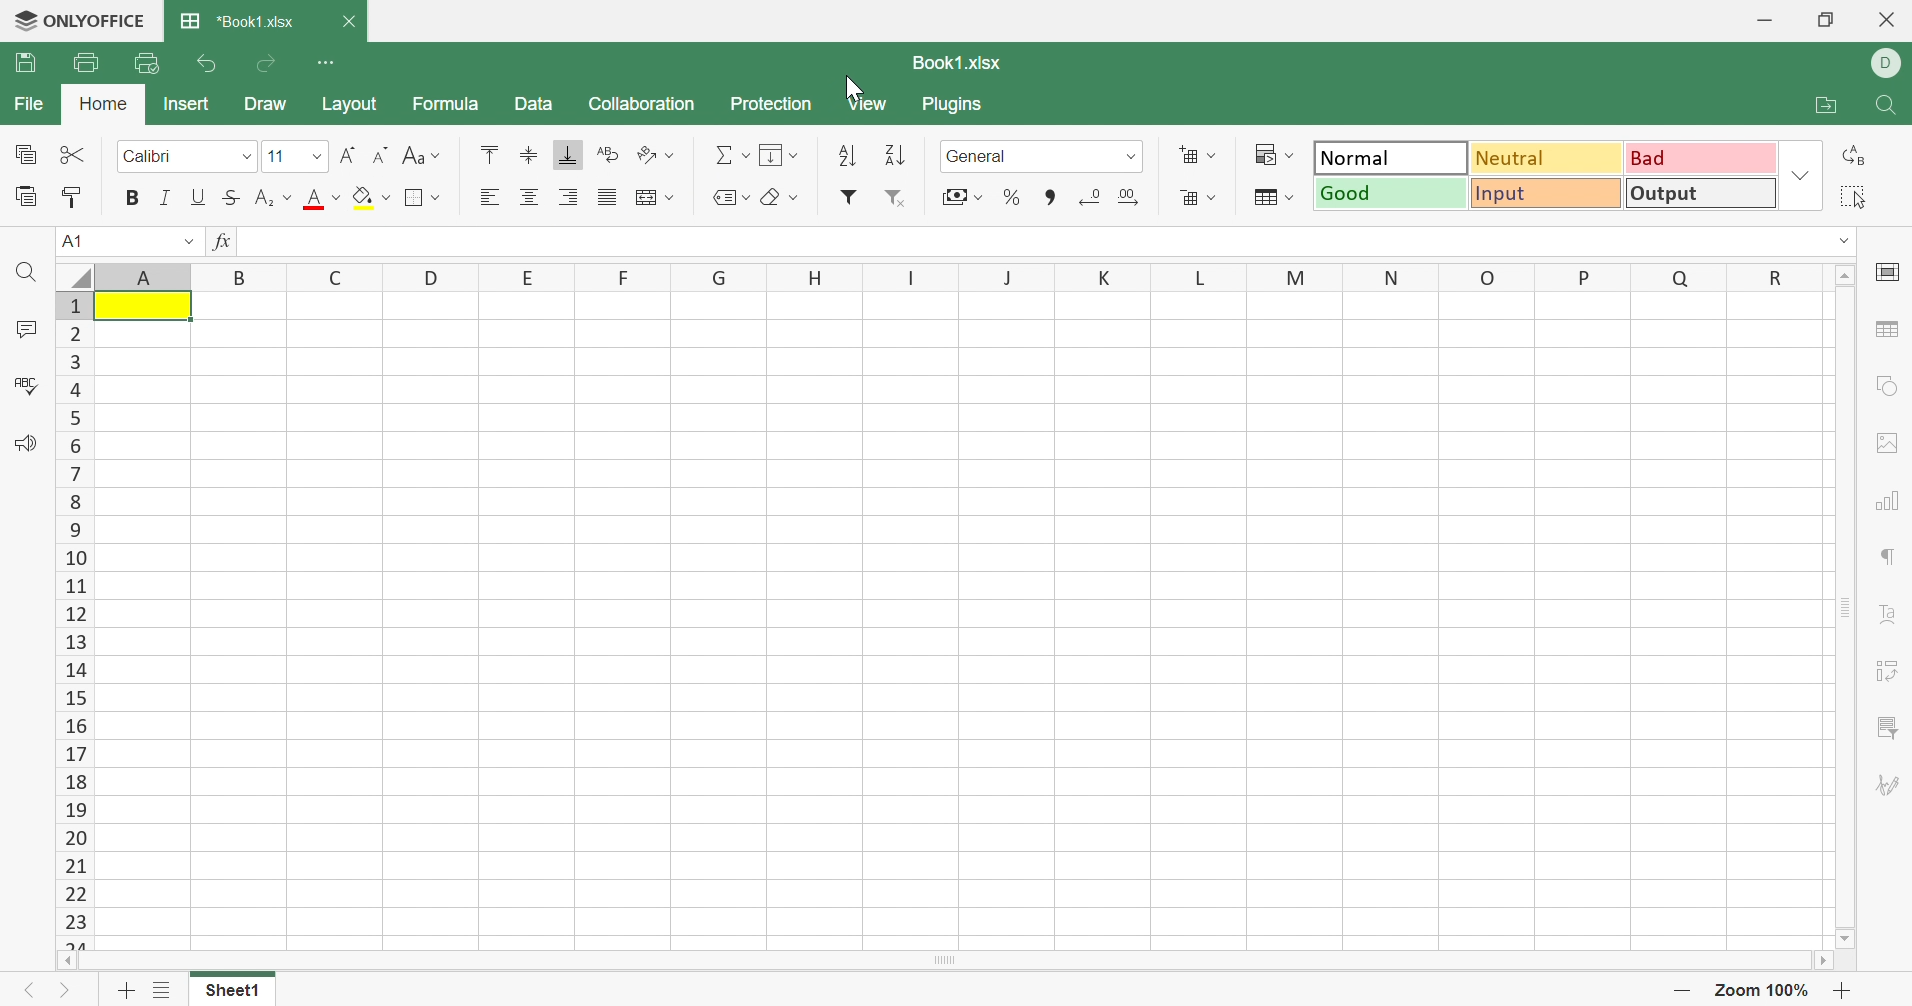 This screenshot has width=1912, height=1006. What do you see at coordinates (1887, 330) in the screenshot?
I see `Table settings` at bounding box center [1887, 330].